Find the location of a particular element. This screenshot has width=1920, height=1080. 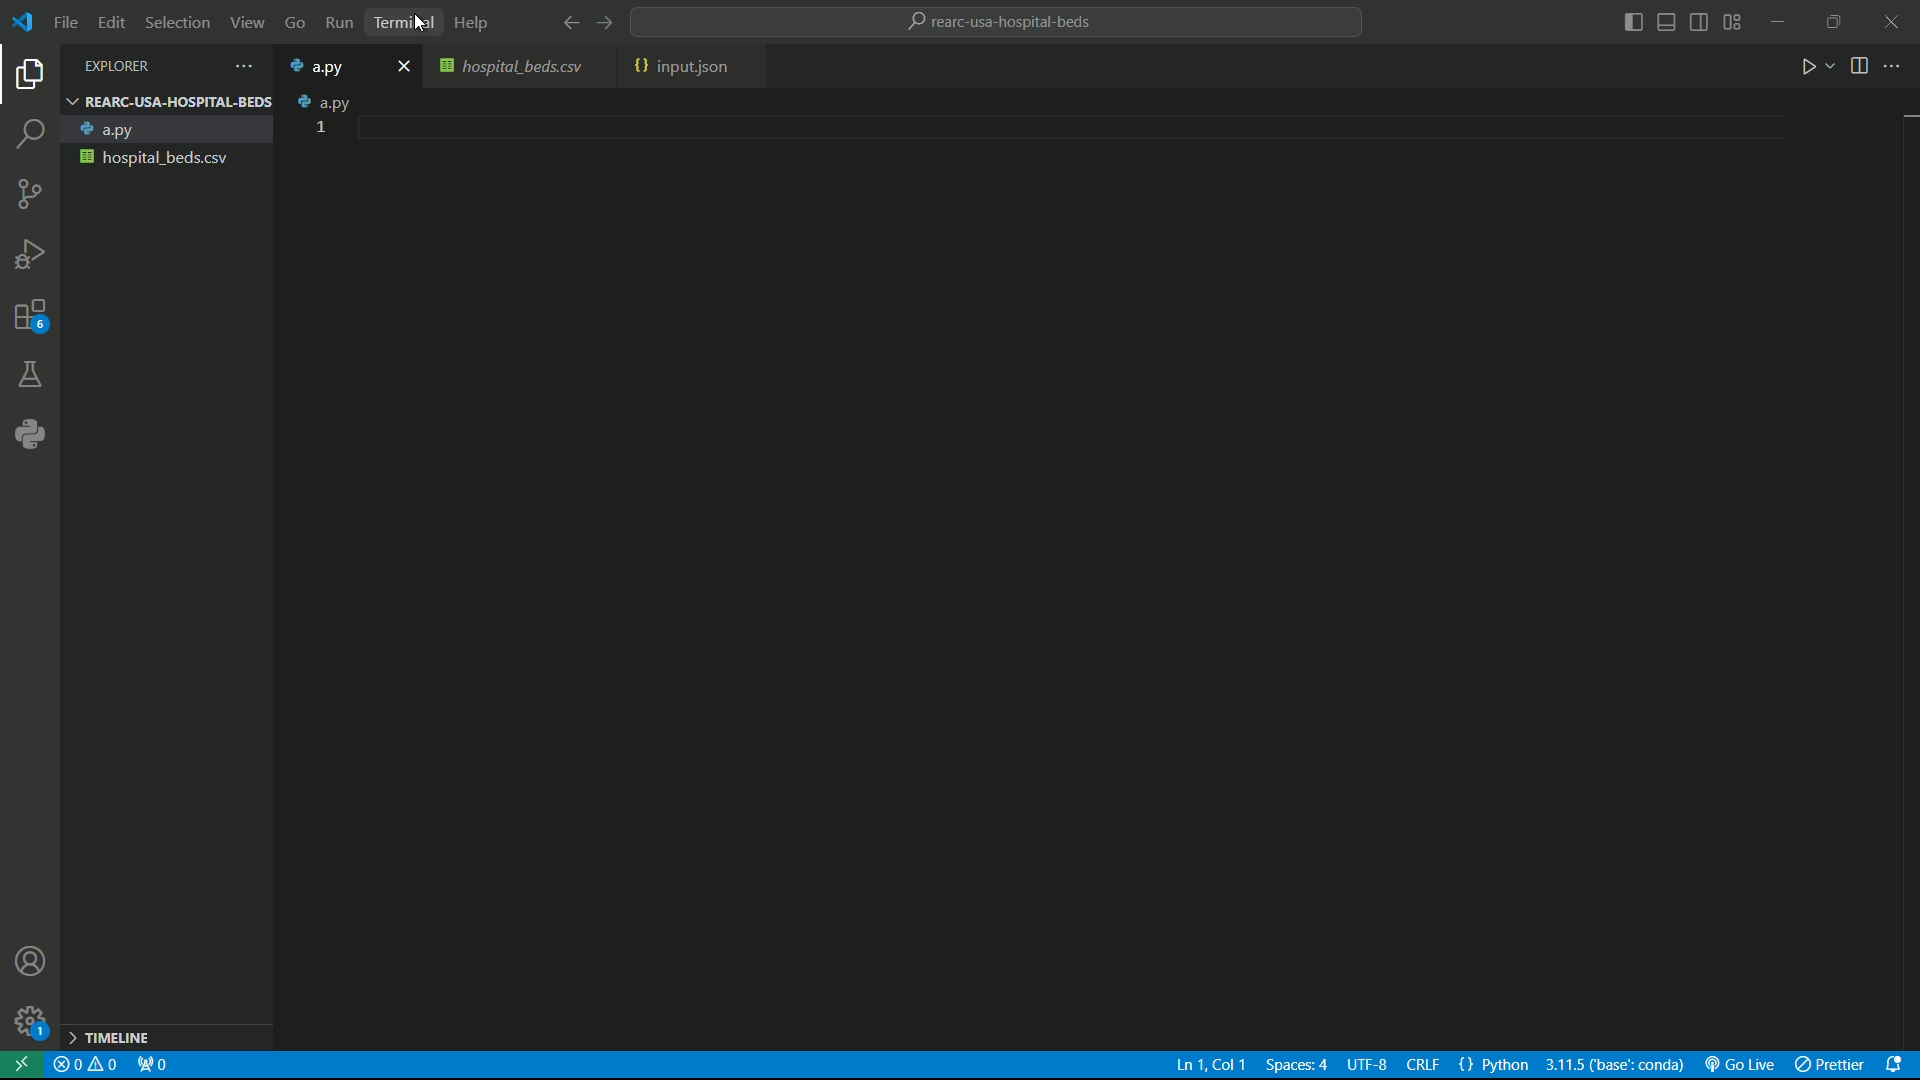

selection menu is located at coordinates (180, 22).